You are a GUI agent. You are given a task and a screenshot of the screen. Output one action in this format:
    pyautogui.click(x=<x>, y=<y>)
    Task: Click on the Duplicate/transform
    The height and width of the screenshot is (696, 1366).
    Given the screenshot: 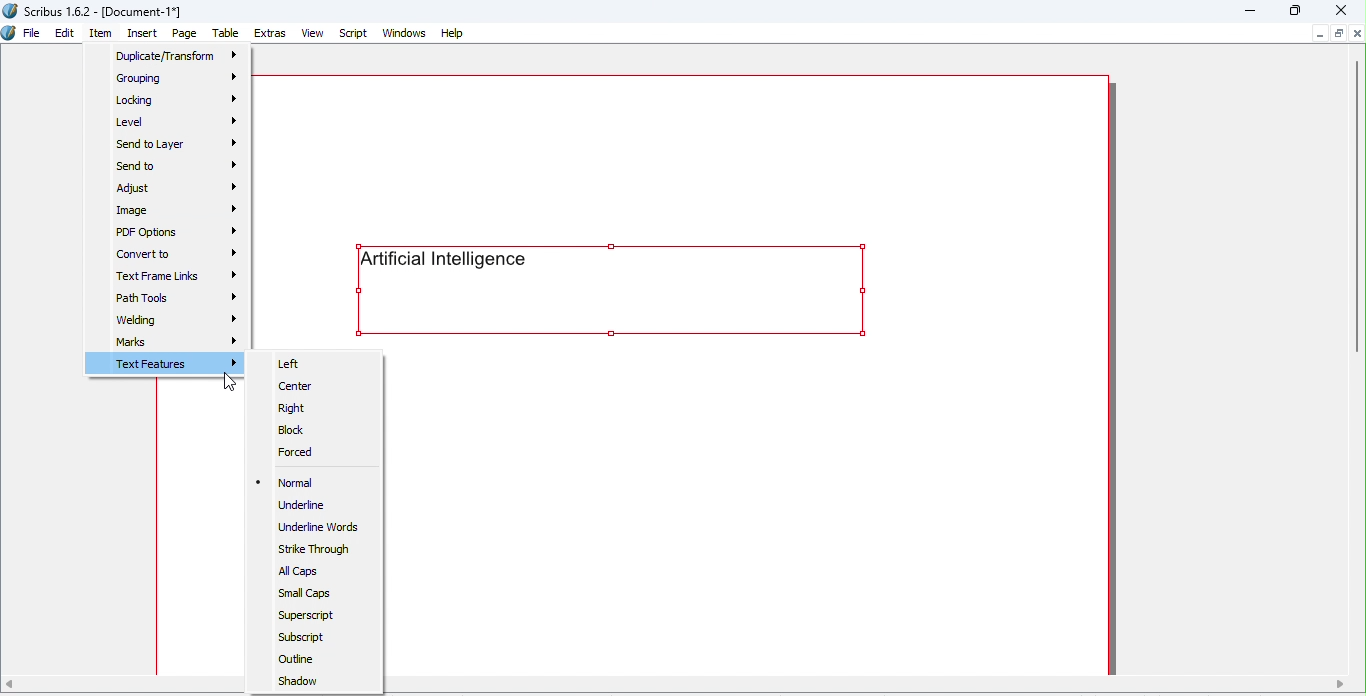 What is the action you would take?
    pyautogui.click(x=178, y=57)
    